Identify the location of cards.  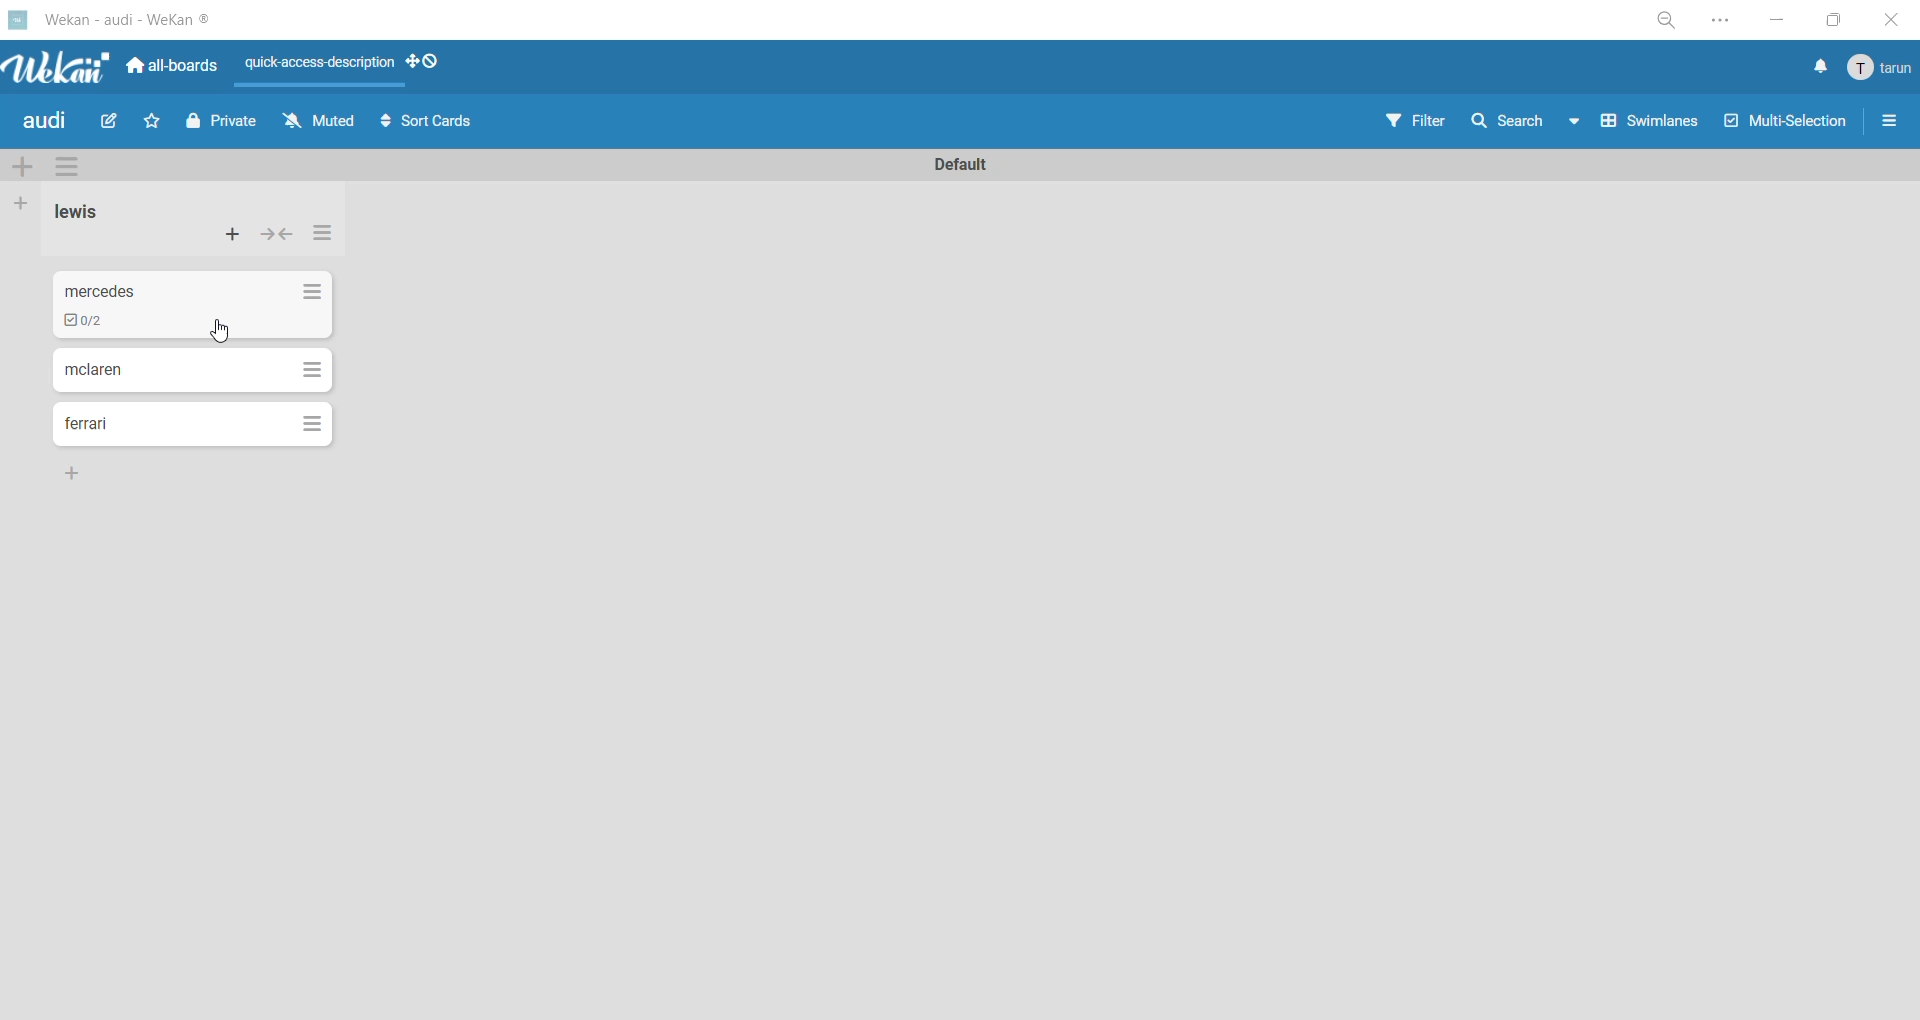
(186, 302).